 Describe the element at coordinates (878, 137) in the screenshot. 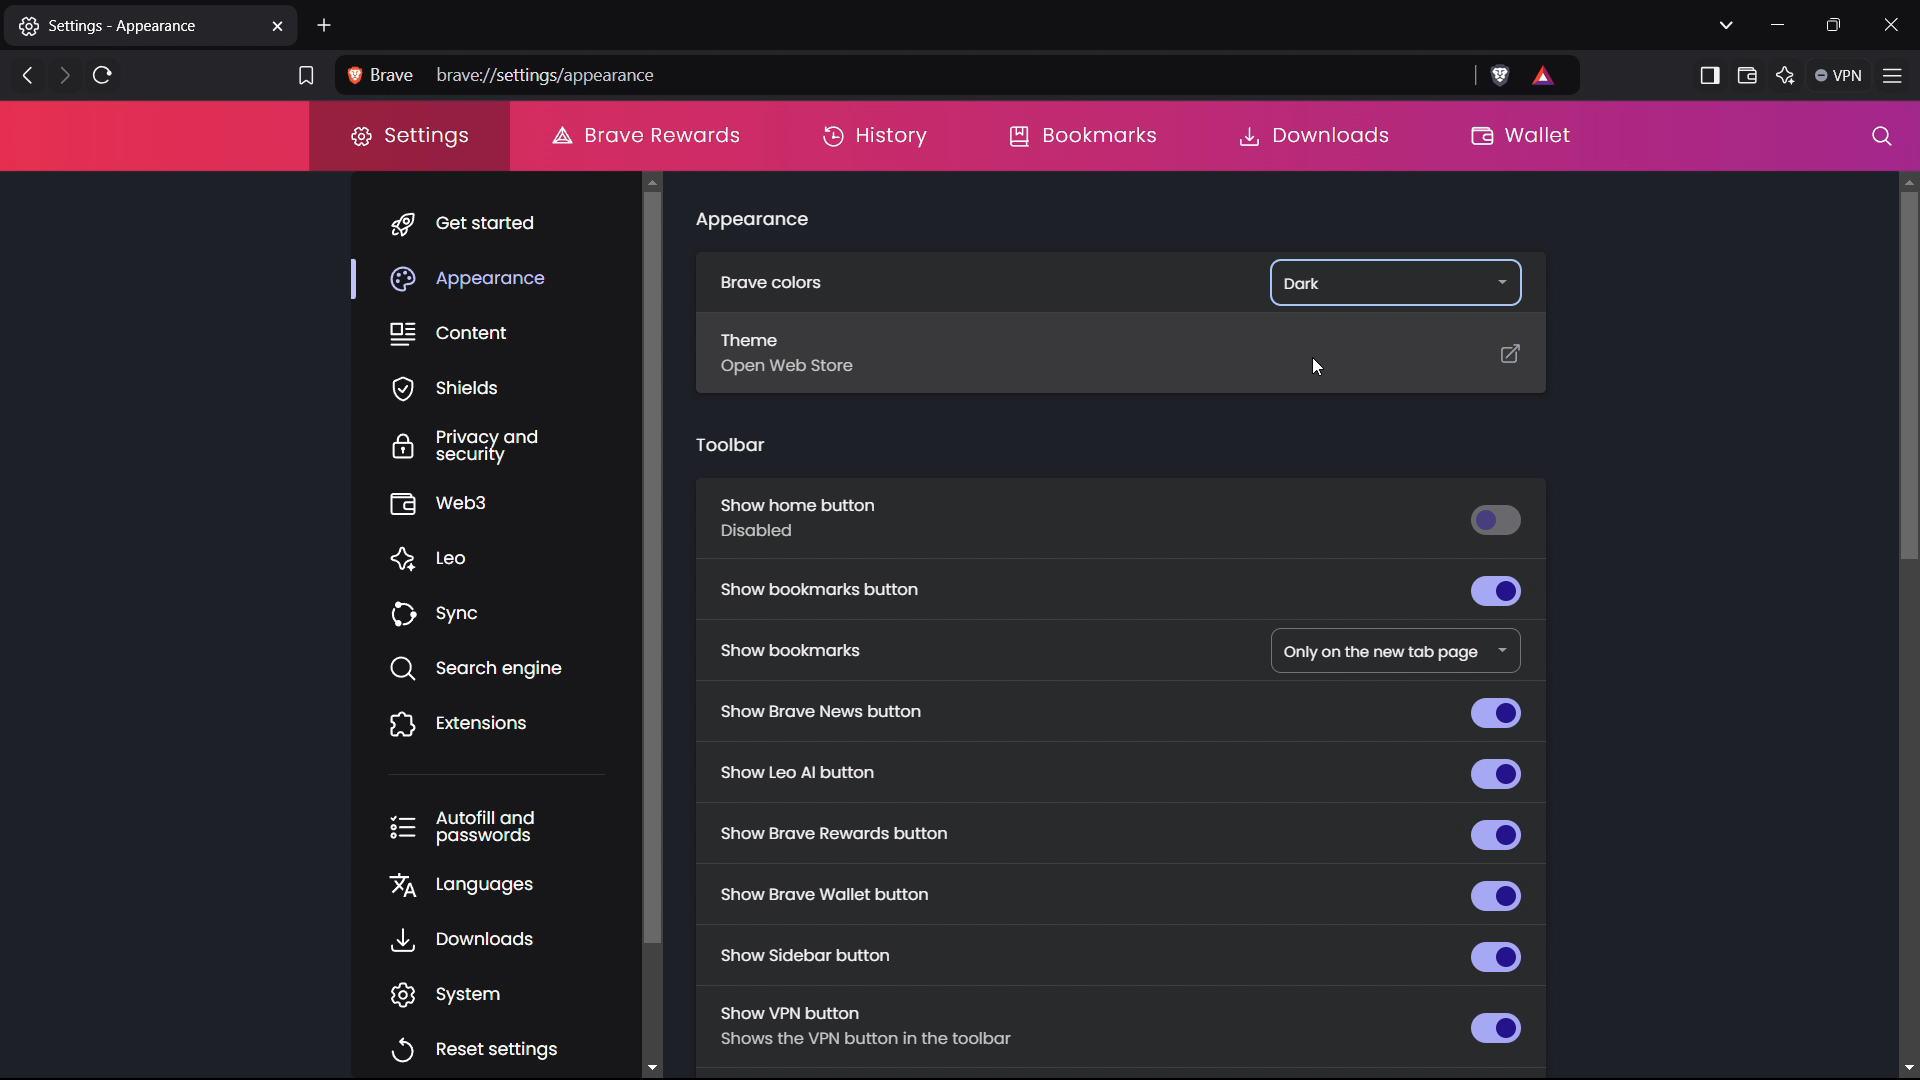

I see `history` at that location.